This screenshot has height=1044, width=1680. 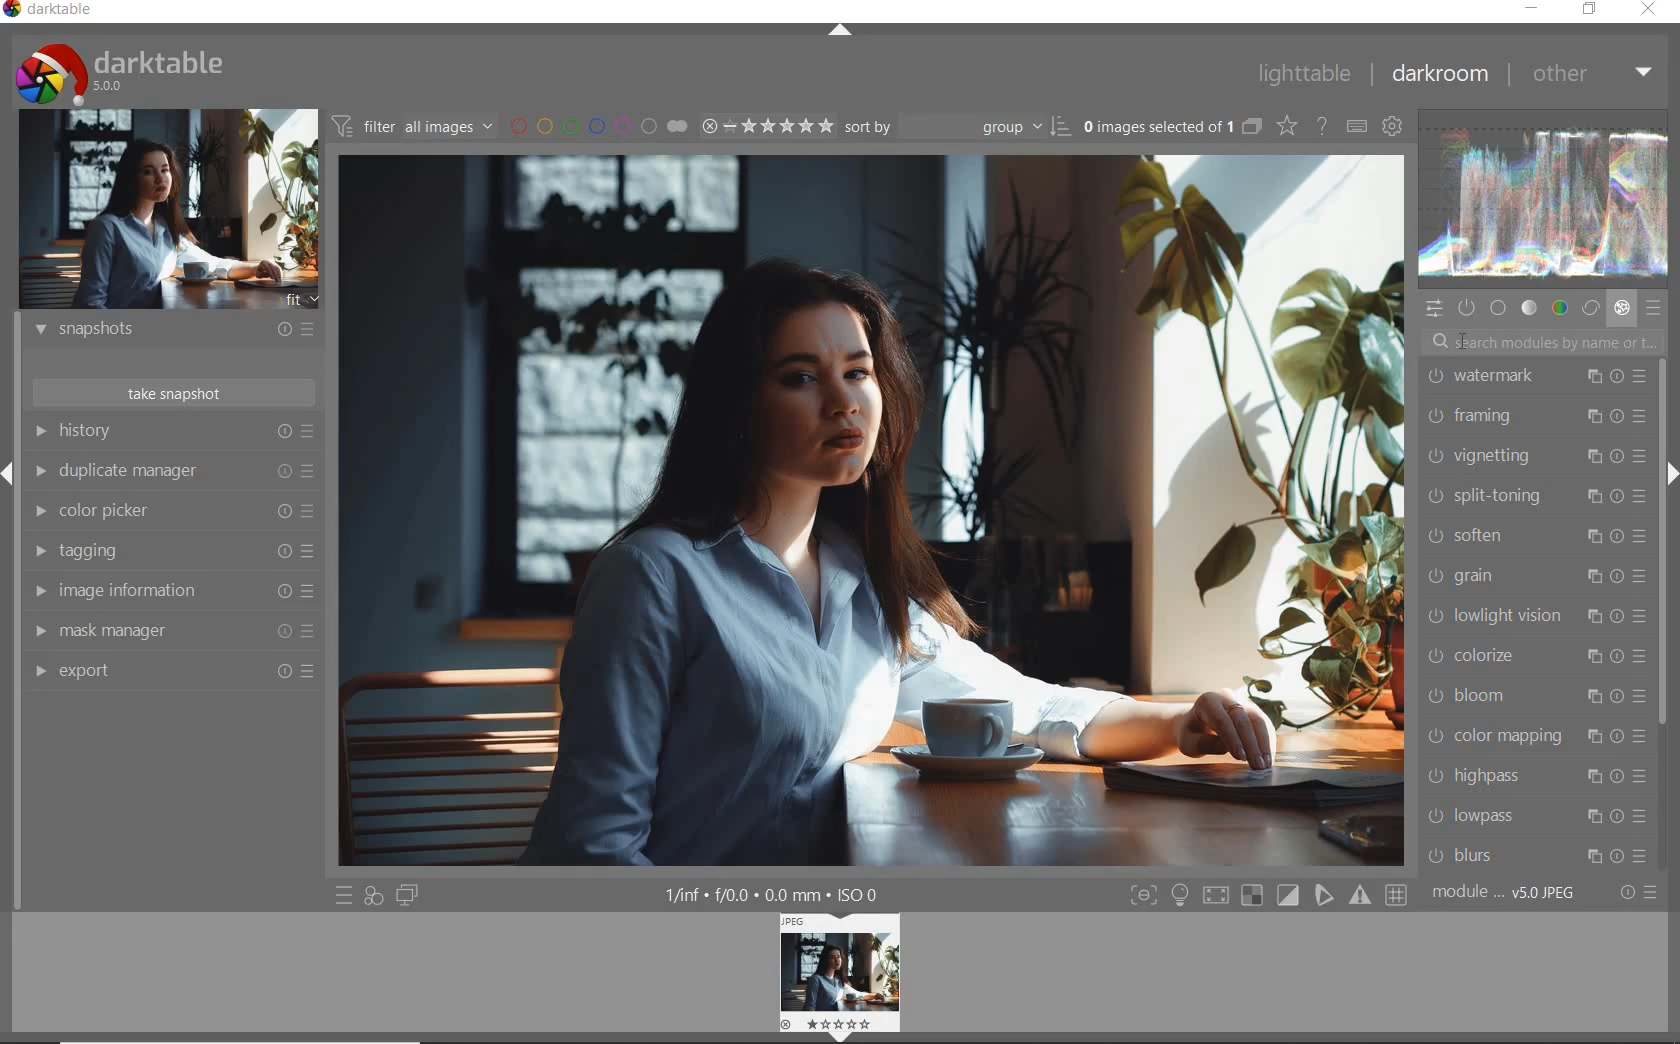 What do you see at coordinates (1286, 125) in the screenshot?
I see `change overlays shown on thumbnails` at bounding box center [1286, 125].